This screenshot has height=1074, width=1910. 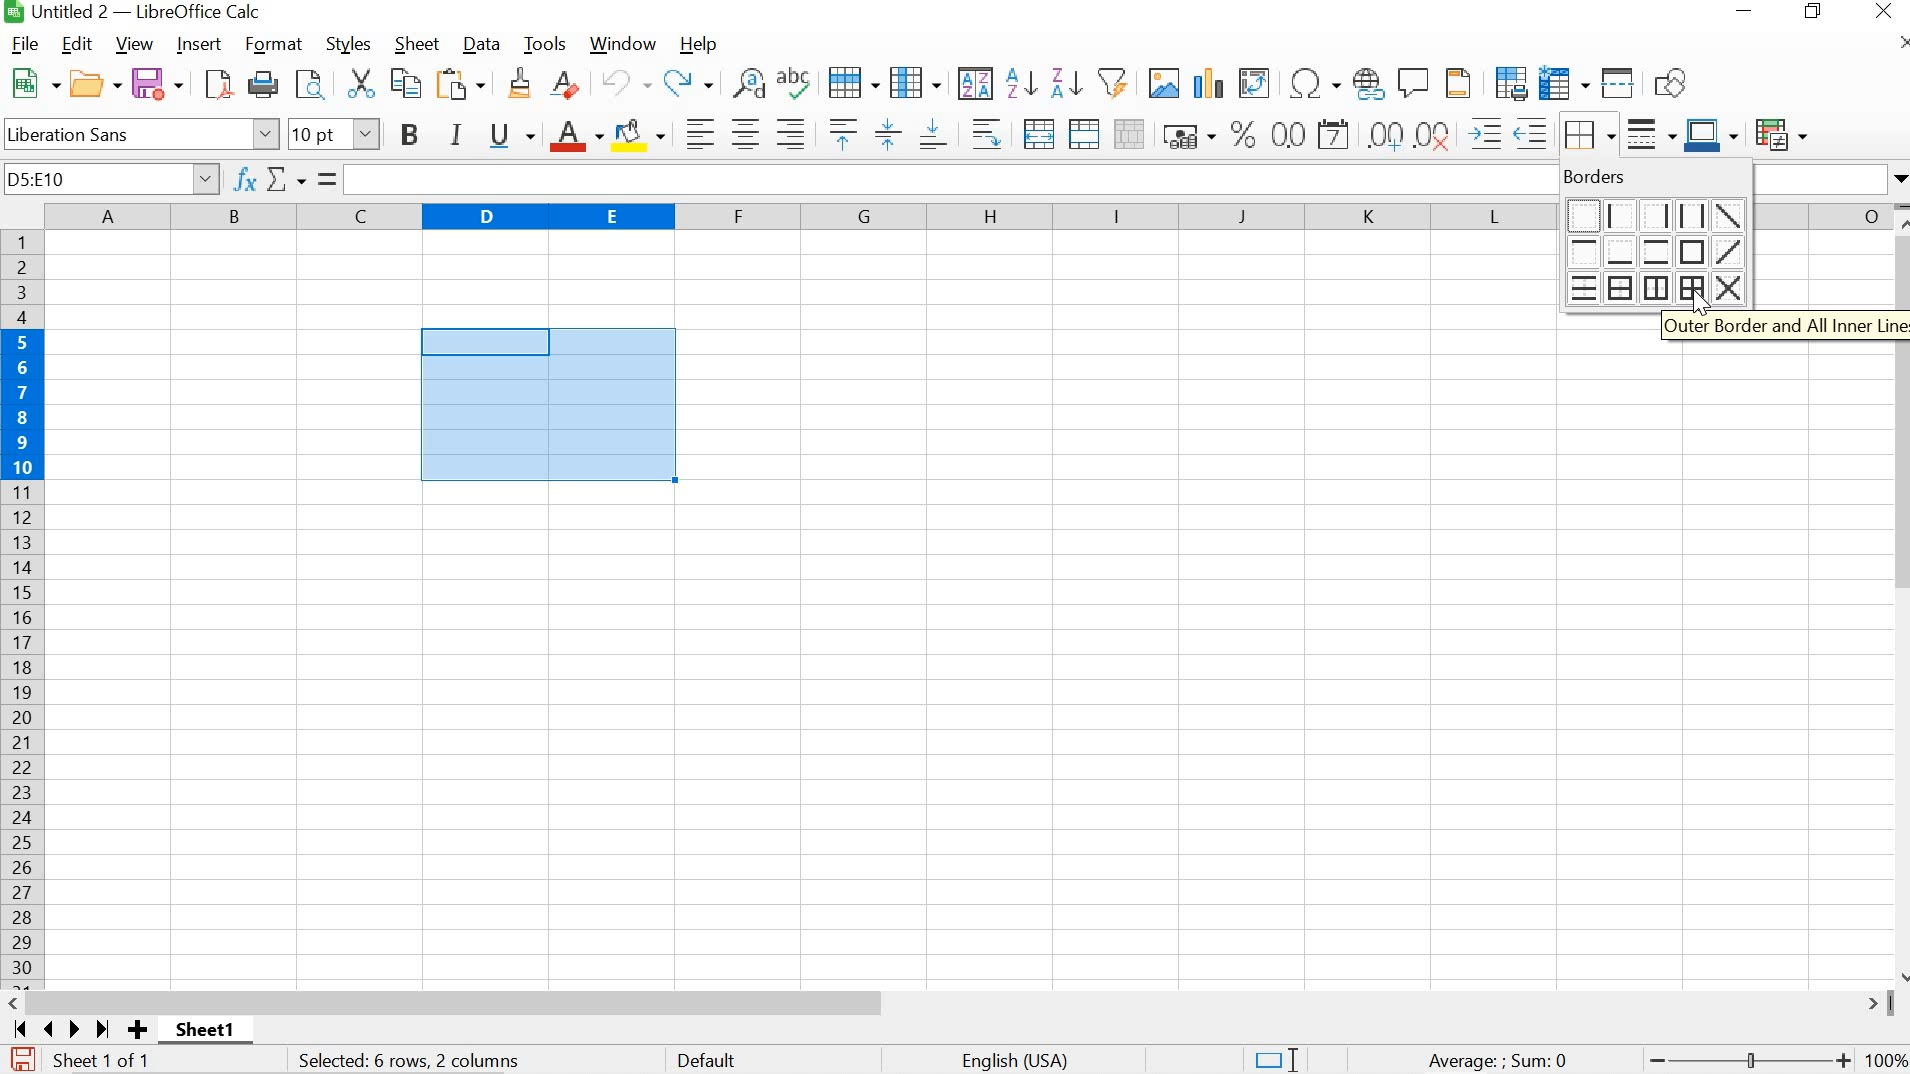 I want to click on clone formatting, so click(x=519, y=84).